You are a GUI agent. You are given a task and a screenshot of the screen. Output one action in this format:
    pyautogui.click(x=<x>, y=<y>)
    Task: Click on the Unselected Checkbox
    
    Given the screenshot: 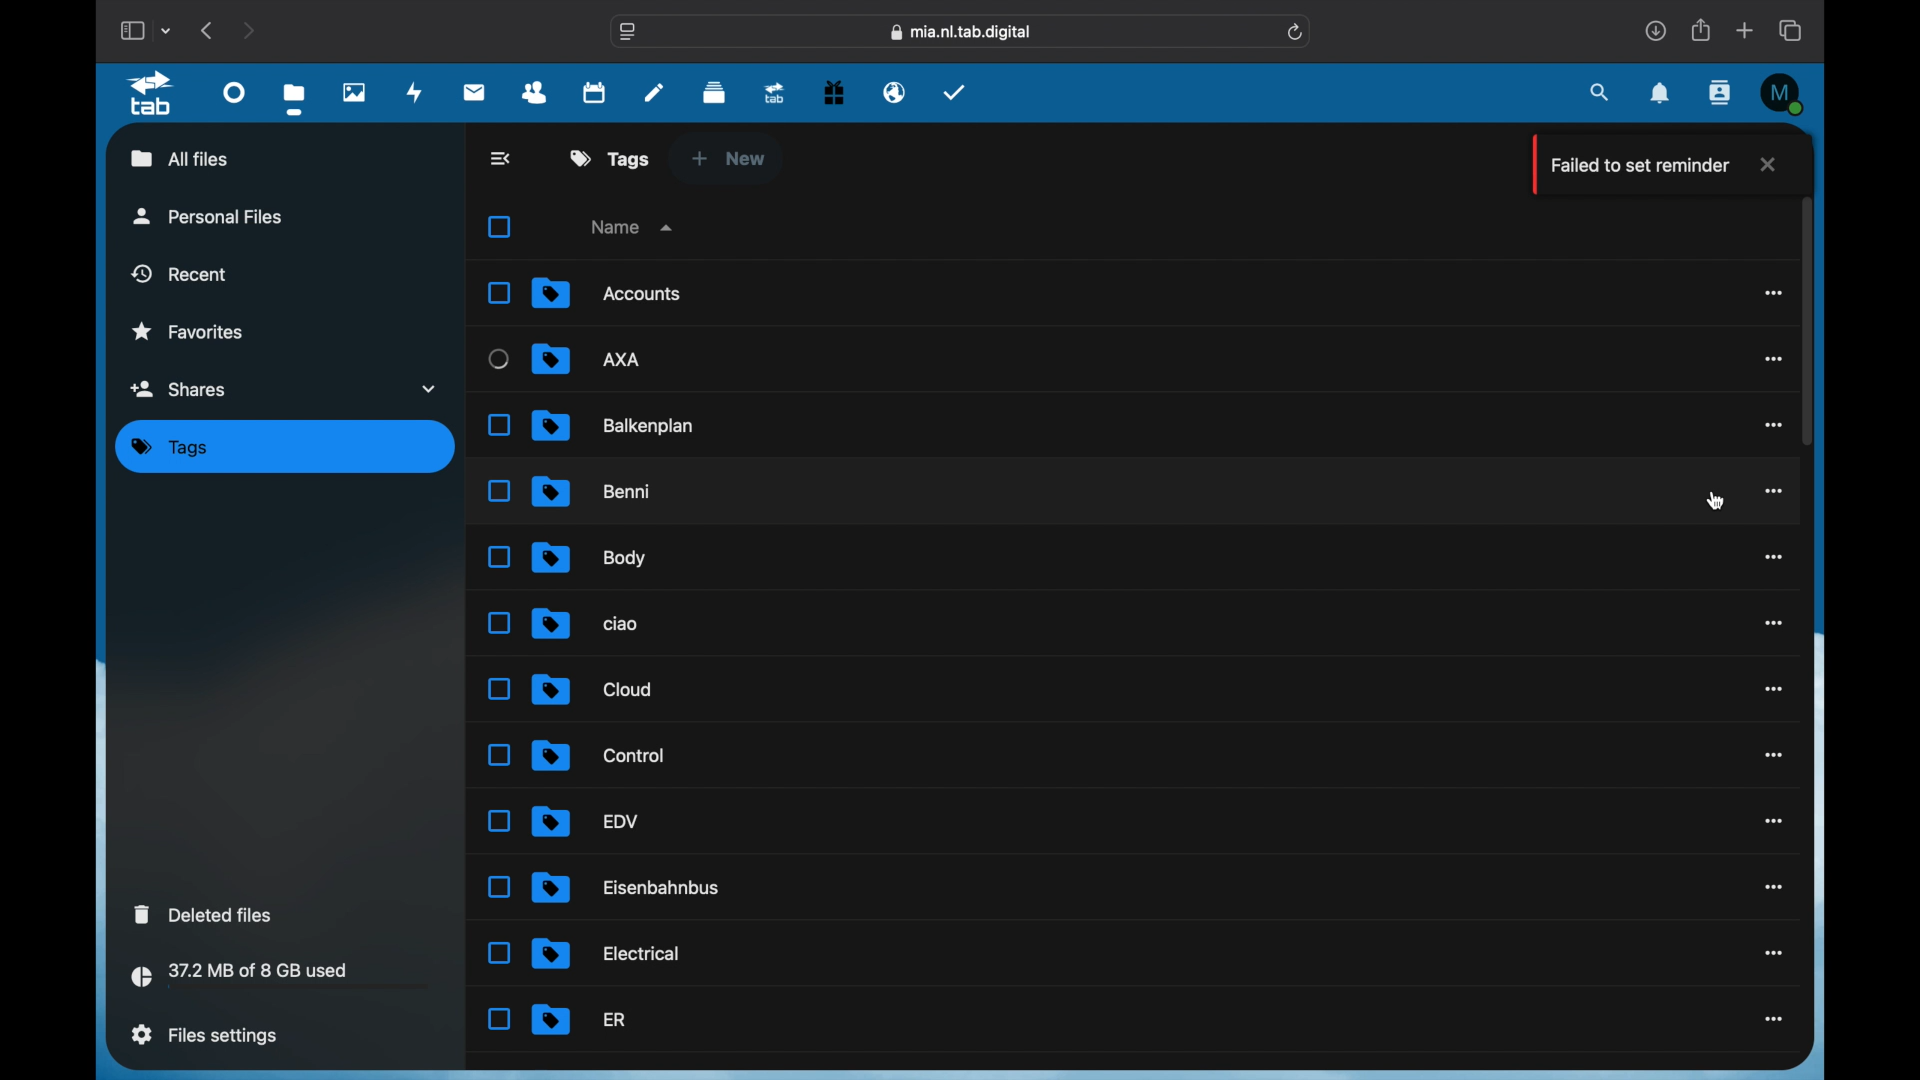 What is the action you would take?
    pyautogui.click(x=498, y=426)
    